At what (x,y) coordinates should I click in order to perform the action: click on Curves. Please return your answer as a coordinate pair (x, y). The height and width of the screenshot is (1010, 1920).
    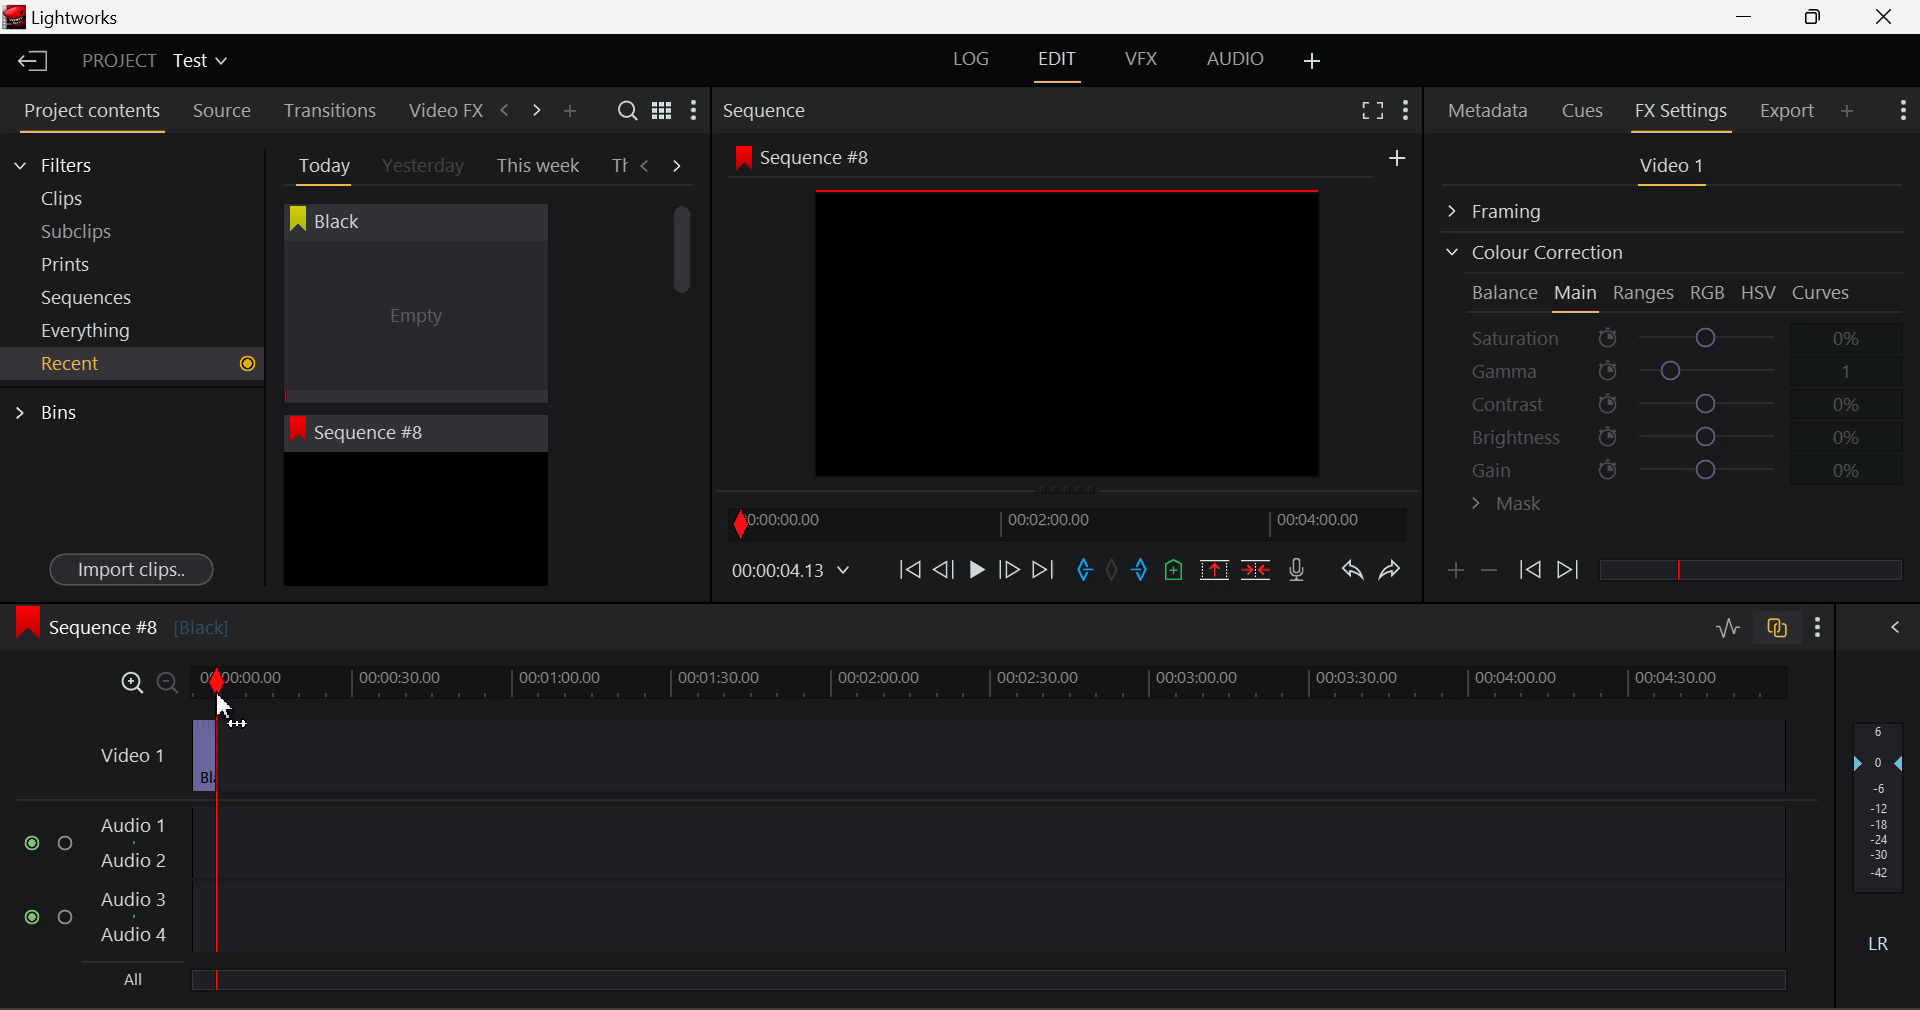
    Looking at the image, I should click on (1824, 292).